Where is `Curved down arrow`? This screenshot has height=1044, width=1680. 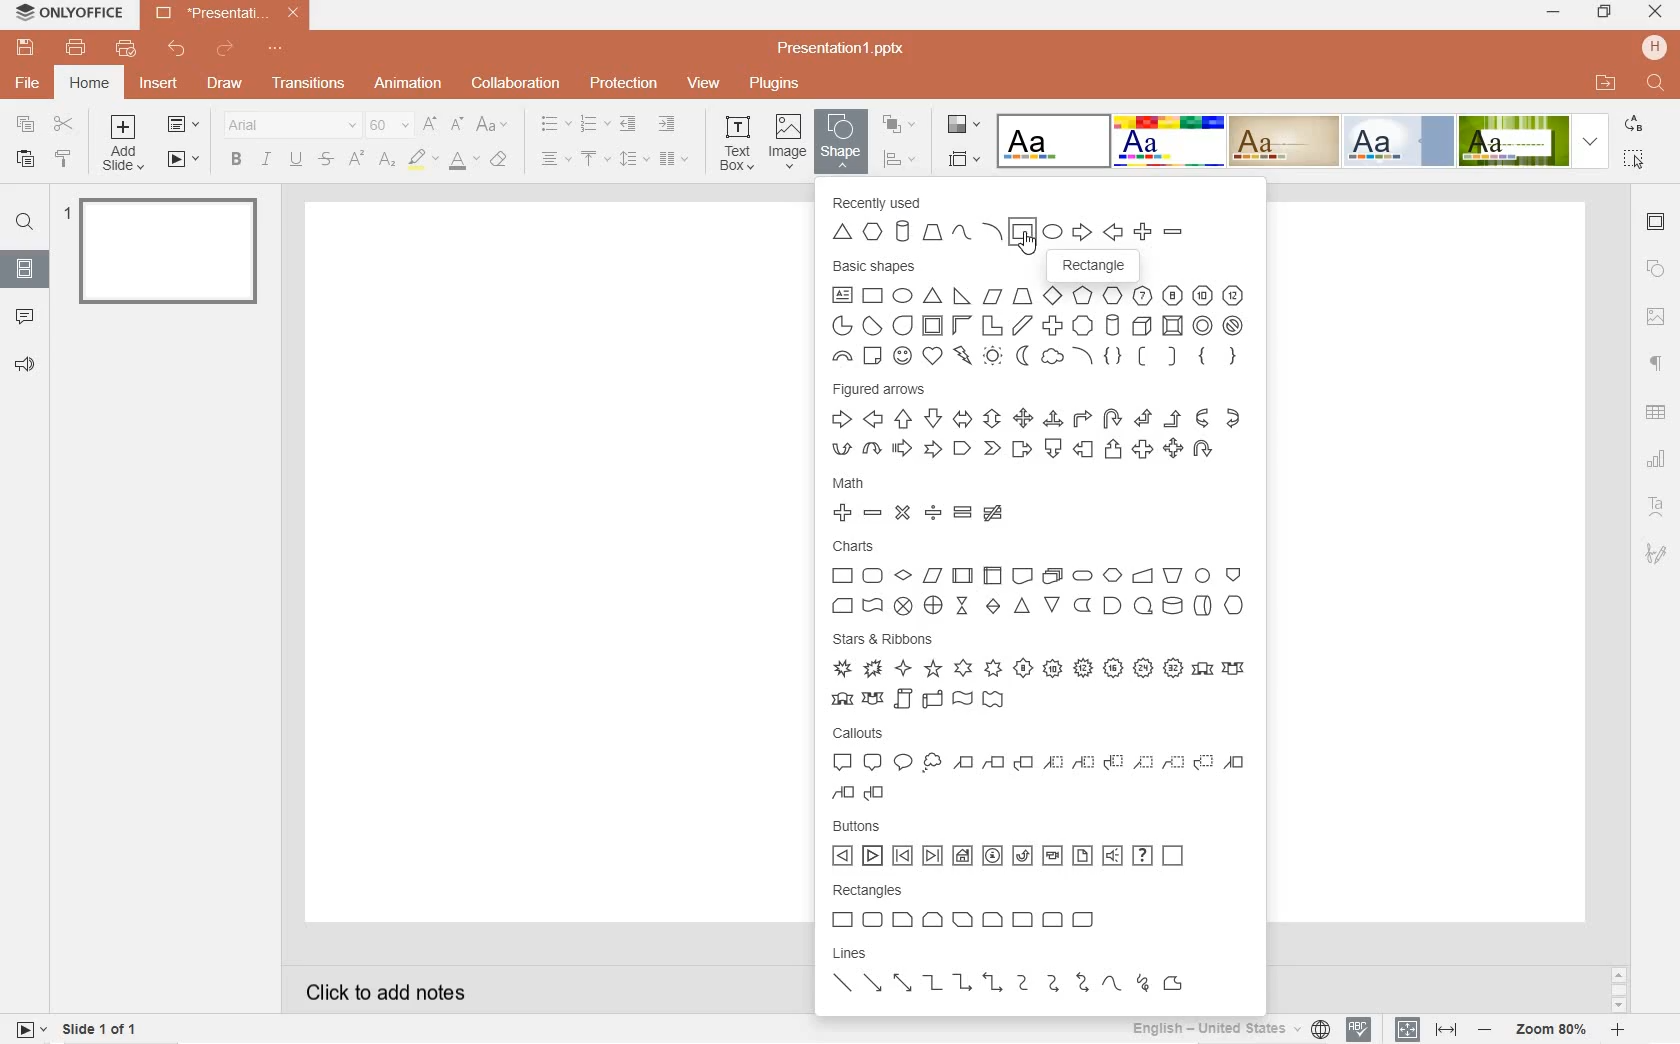
Curved down arrow is located at coordinates (873, 449).